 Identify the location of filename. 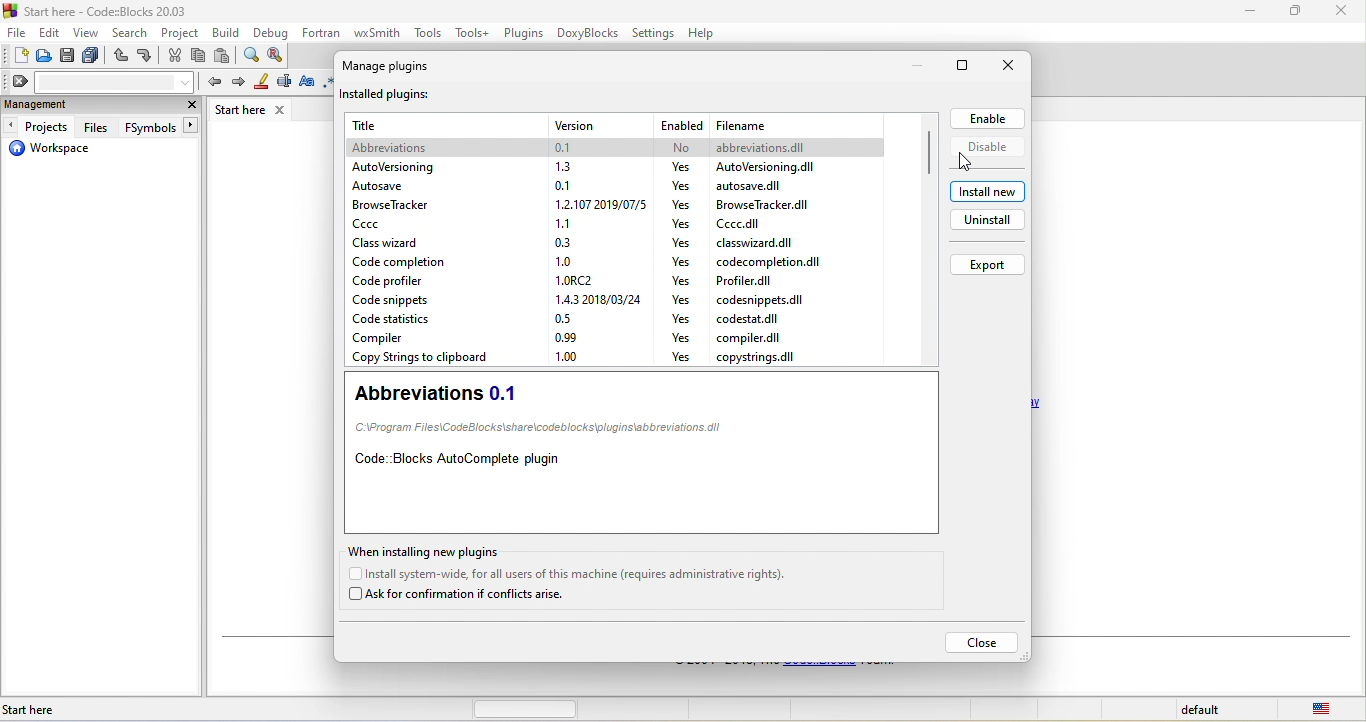
(771, 123).